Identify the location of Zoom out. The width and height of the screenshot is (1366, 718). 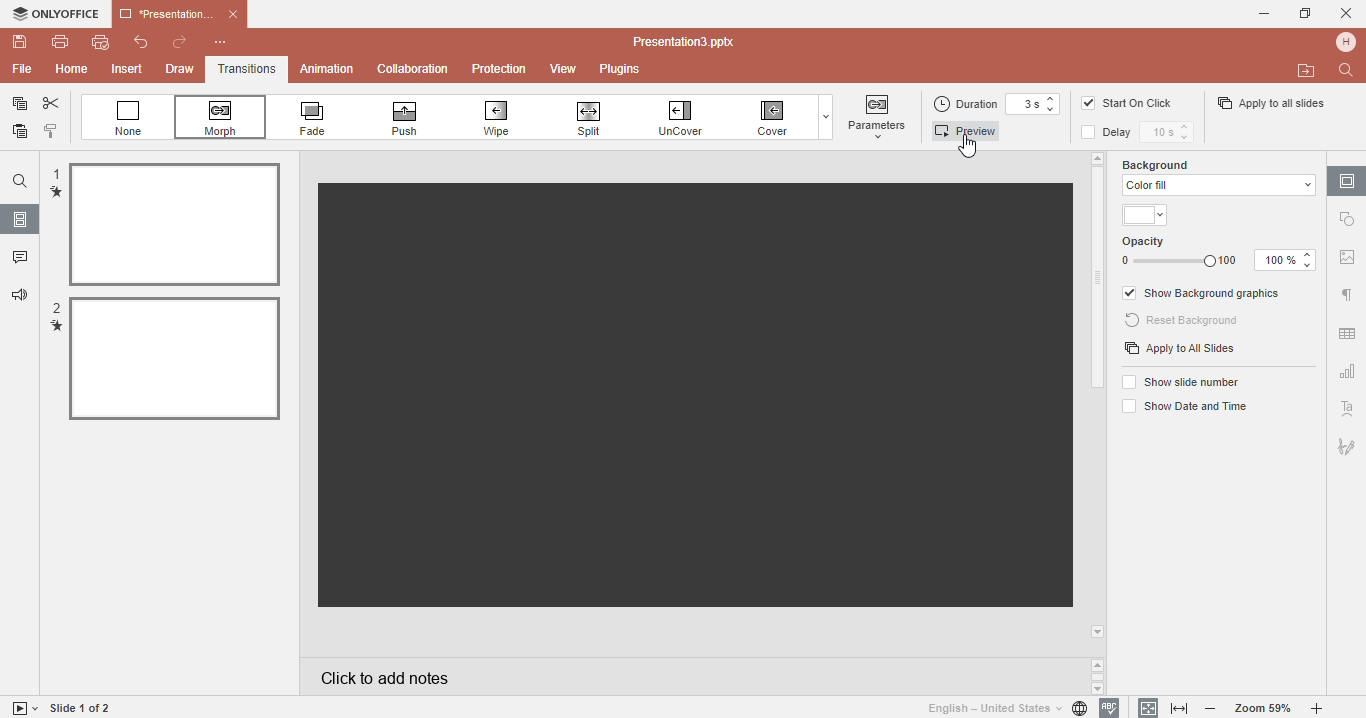
(1215, 710).